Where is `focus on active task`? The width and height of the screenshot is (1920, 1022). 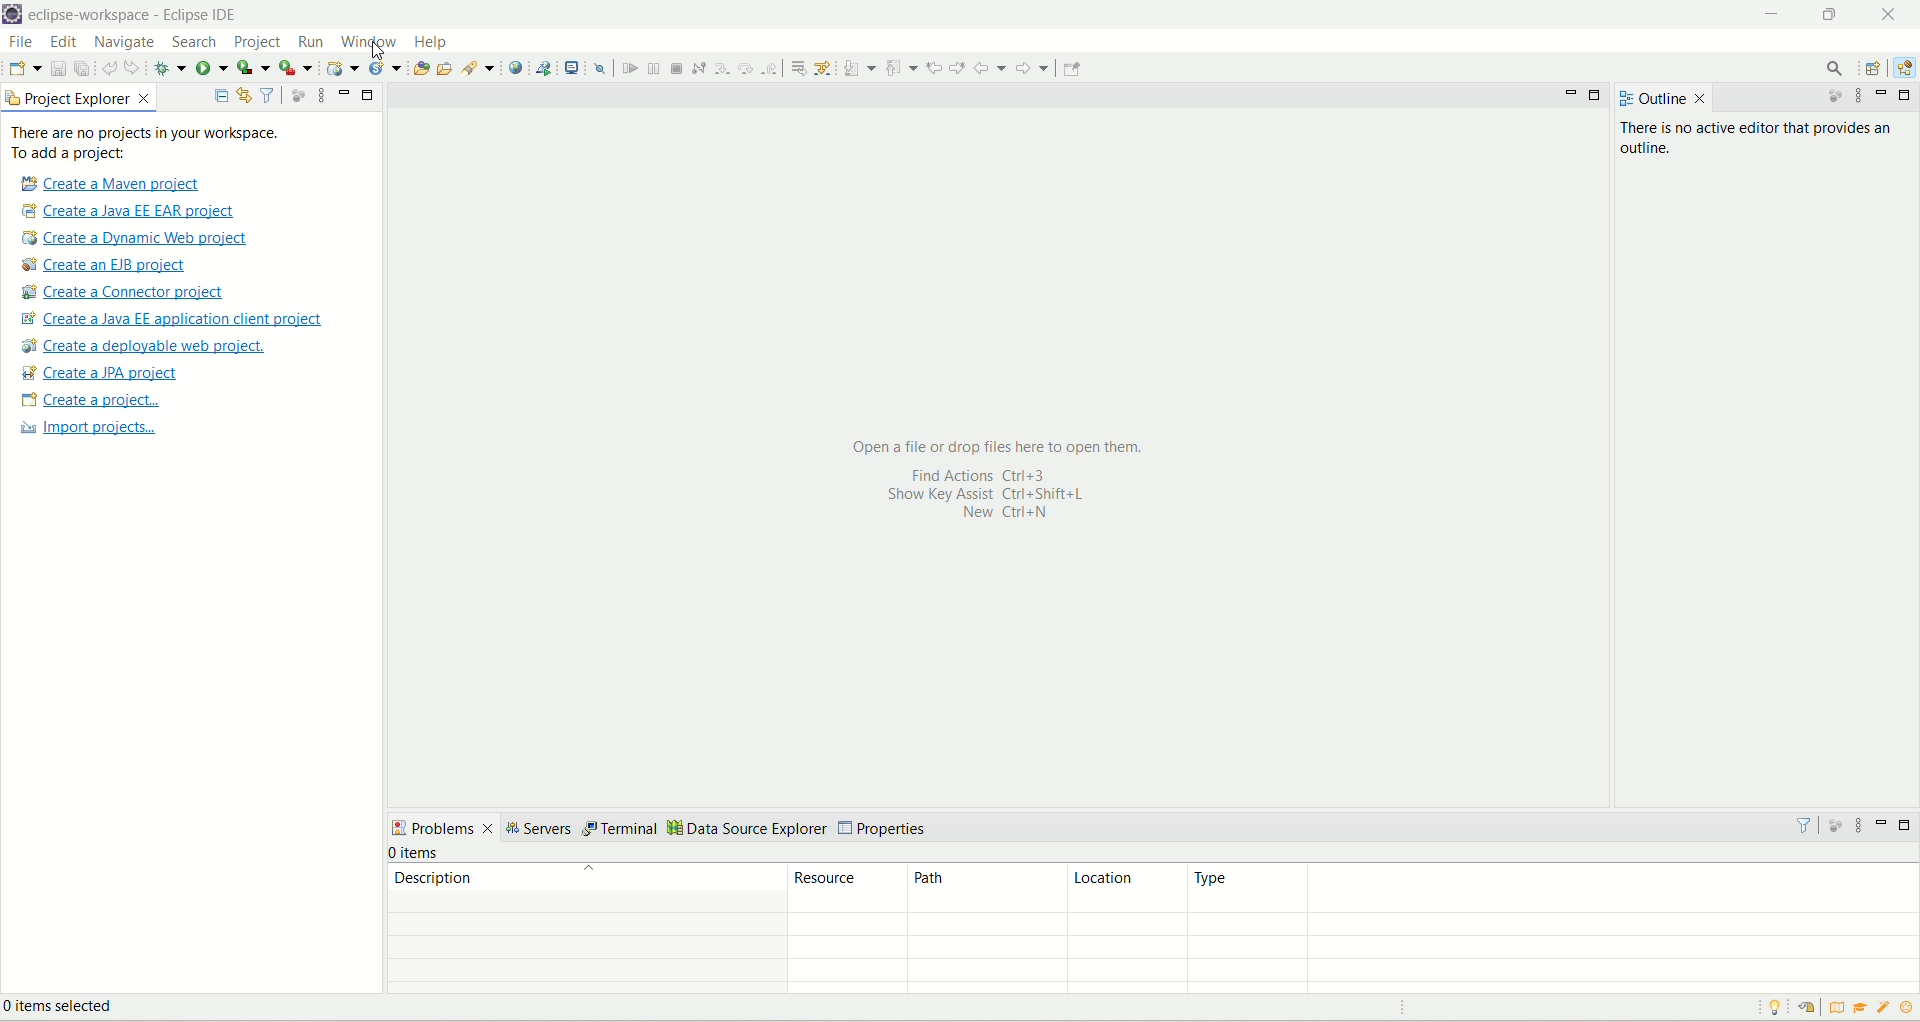 focus on active task is located at coordinates (1827, 98).